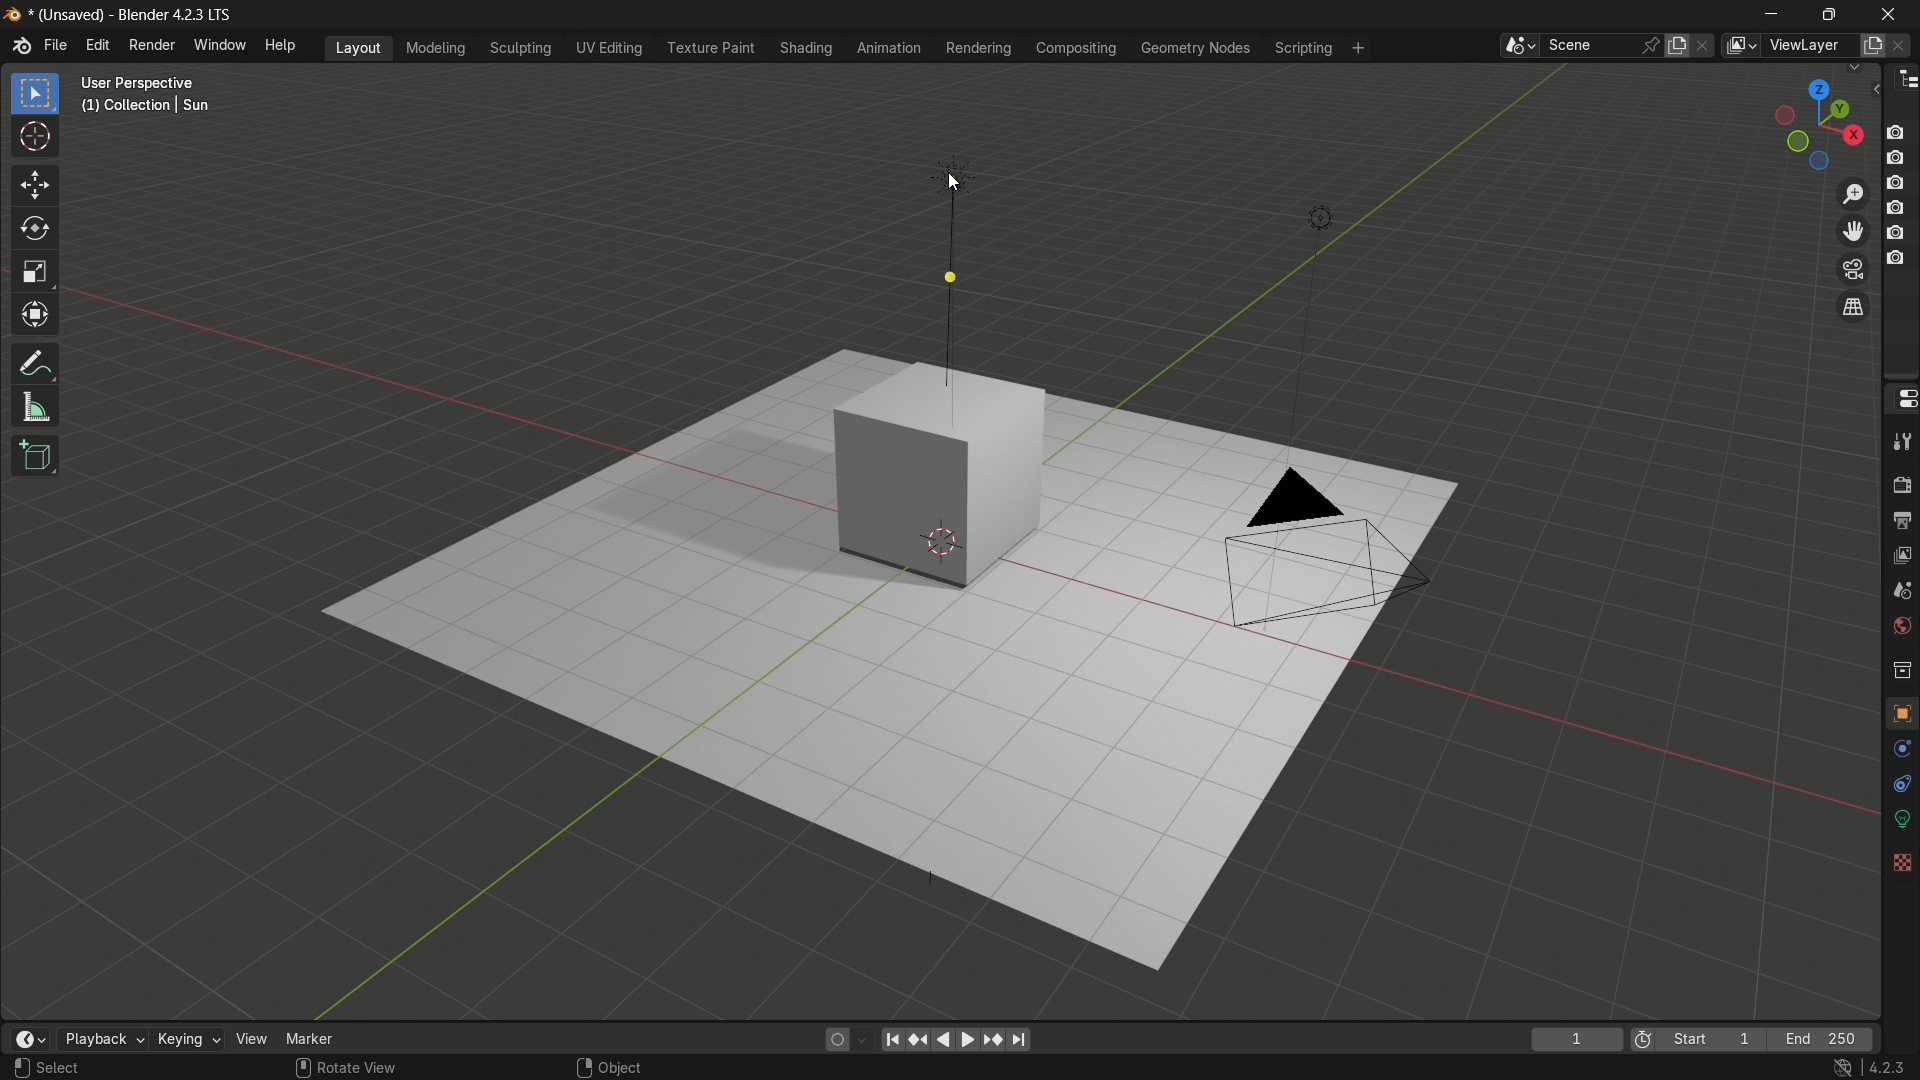 The image size is (1920, 1080). Describe the element at coordinates (1514, 46) in the screenshot. I see `browse scenes` at that location.